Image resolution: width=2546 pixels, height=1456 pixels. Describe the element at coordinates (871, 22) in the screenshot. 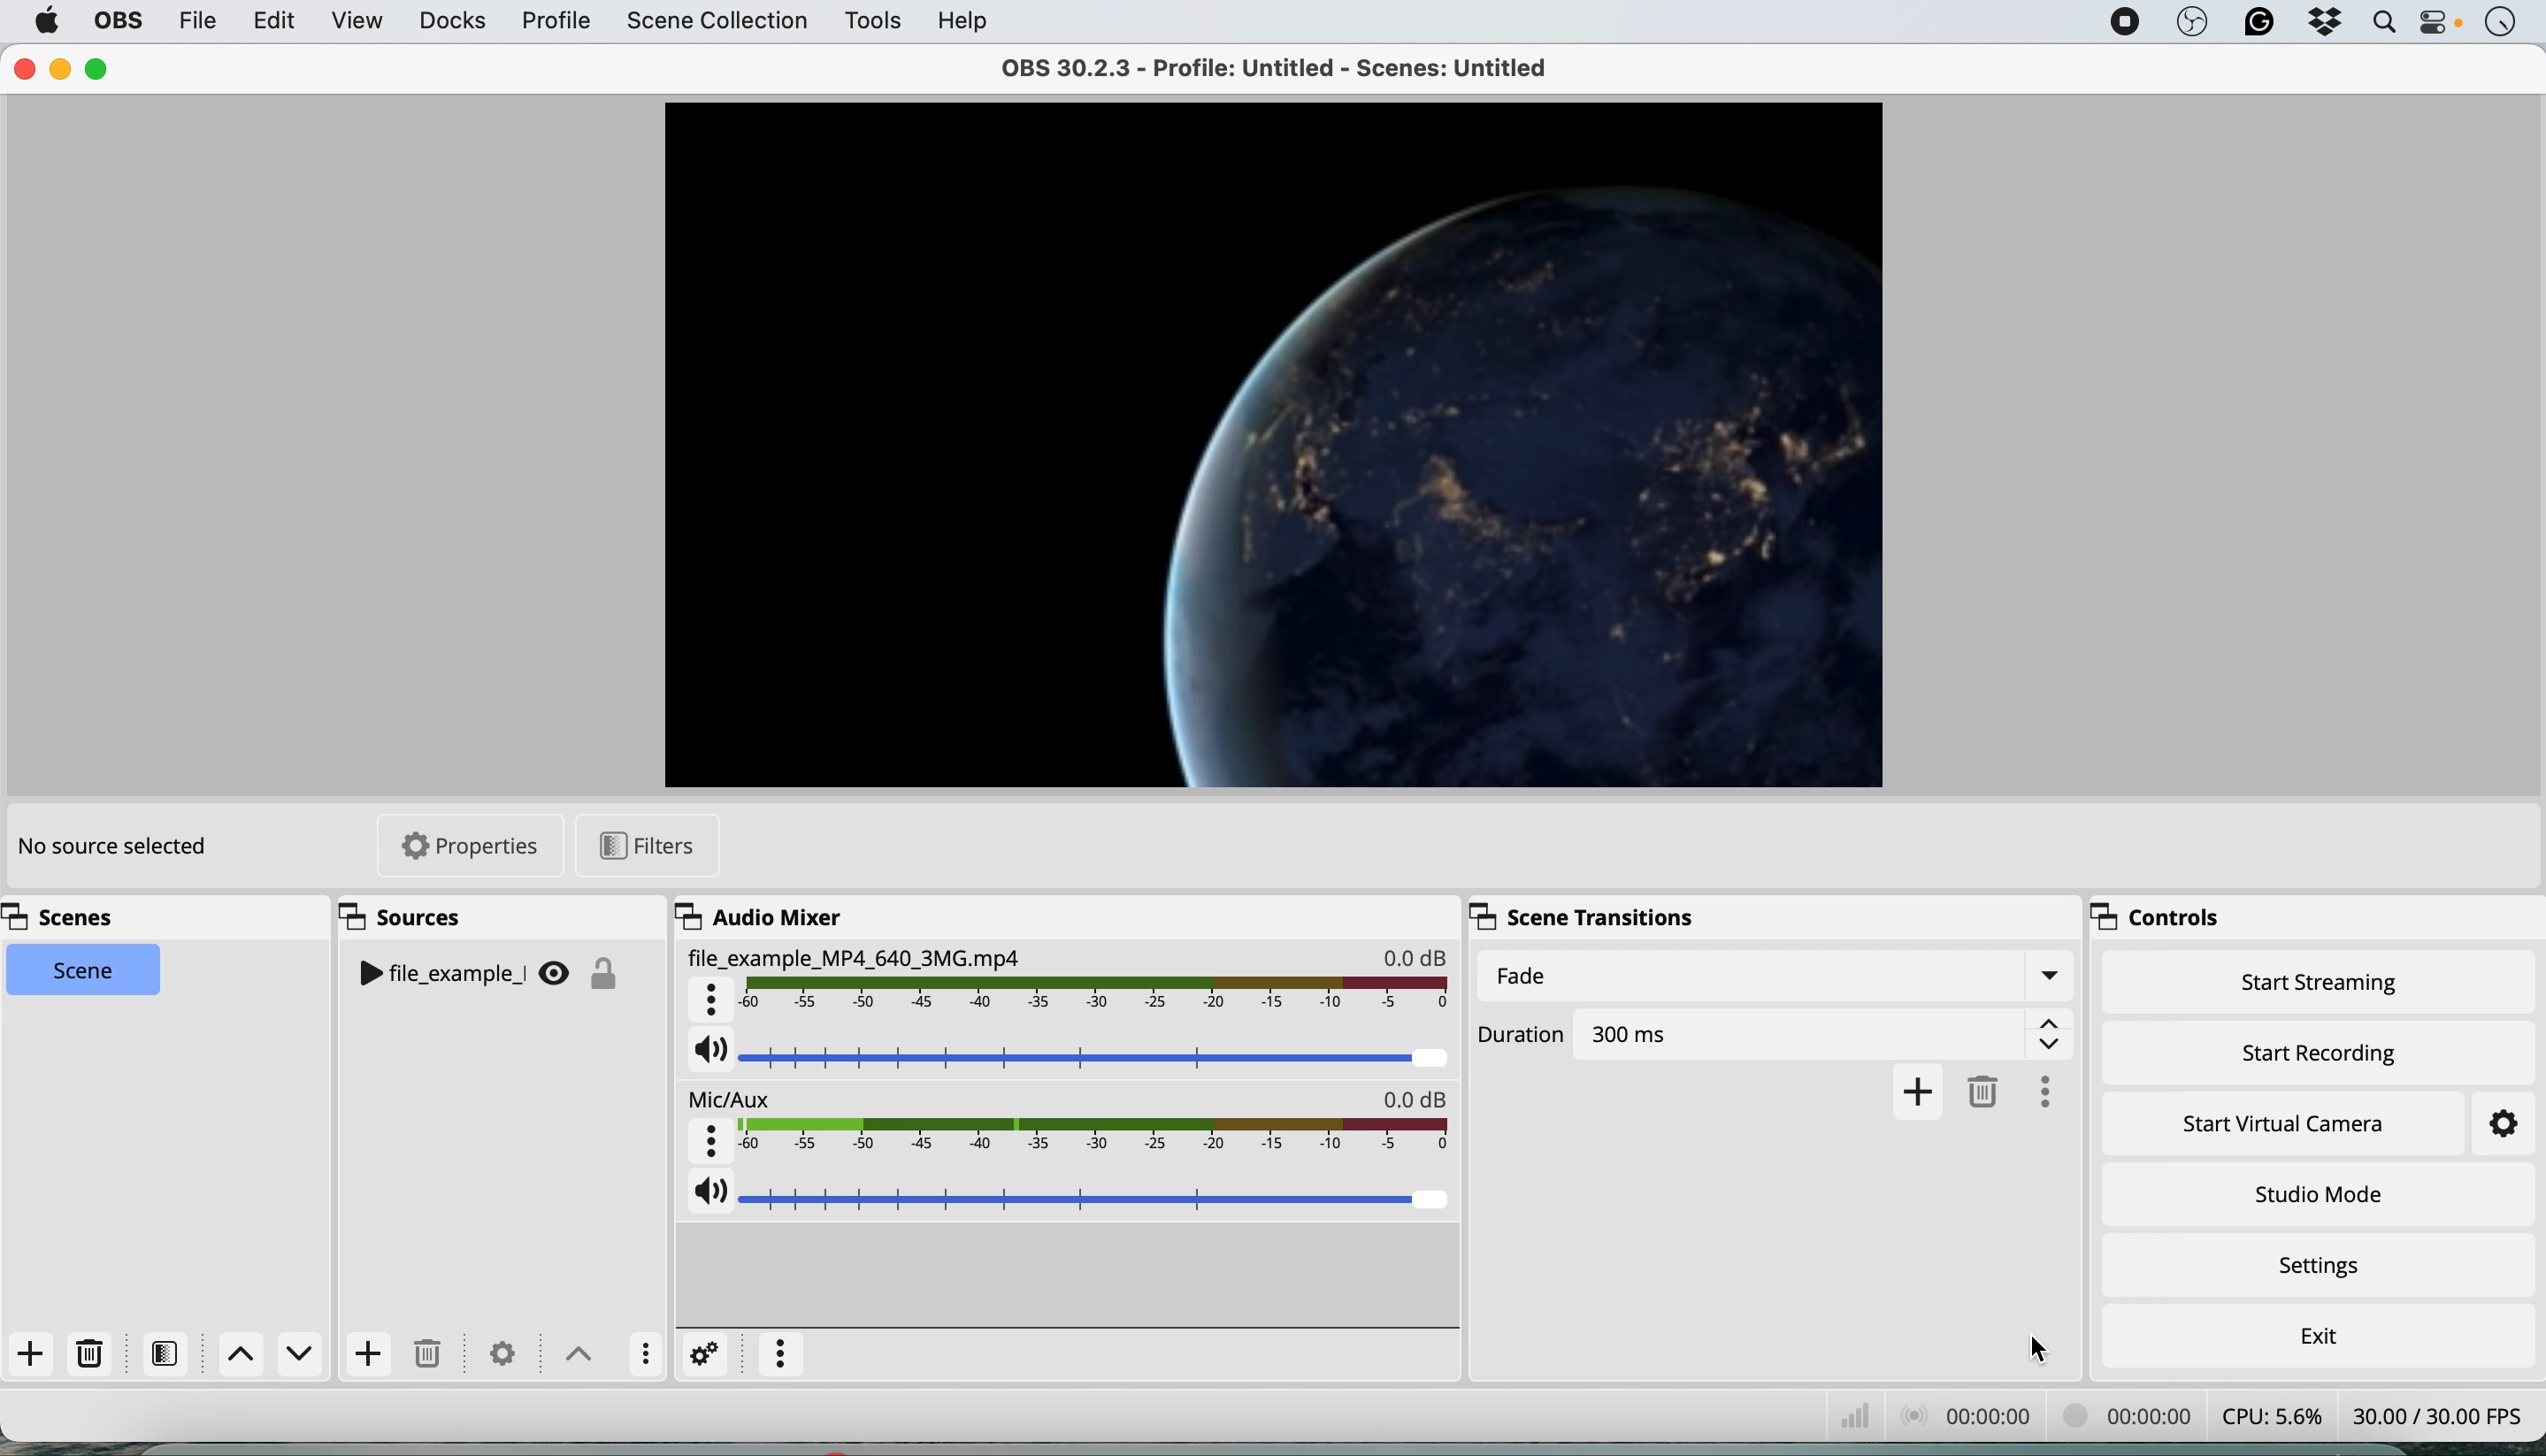

I see `tools` at that location.